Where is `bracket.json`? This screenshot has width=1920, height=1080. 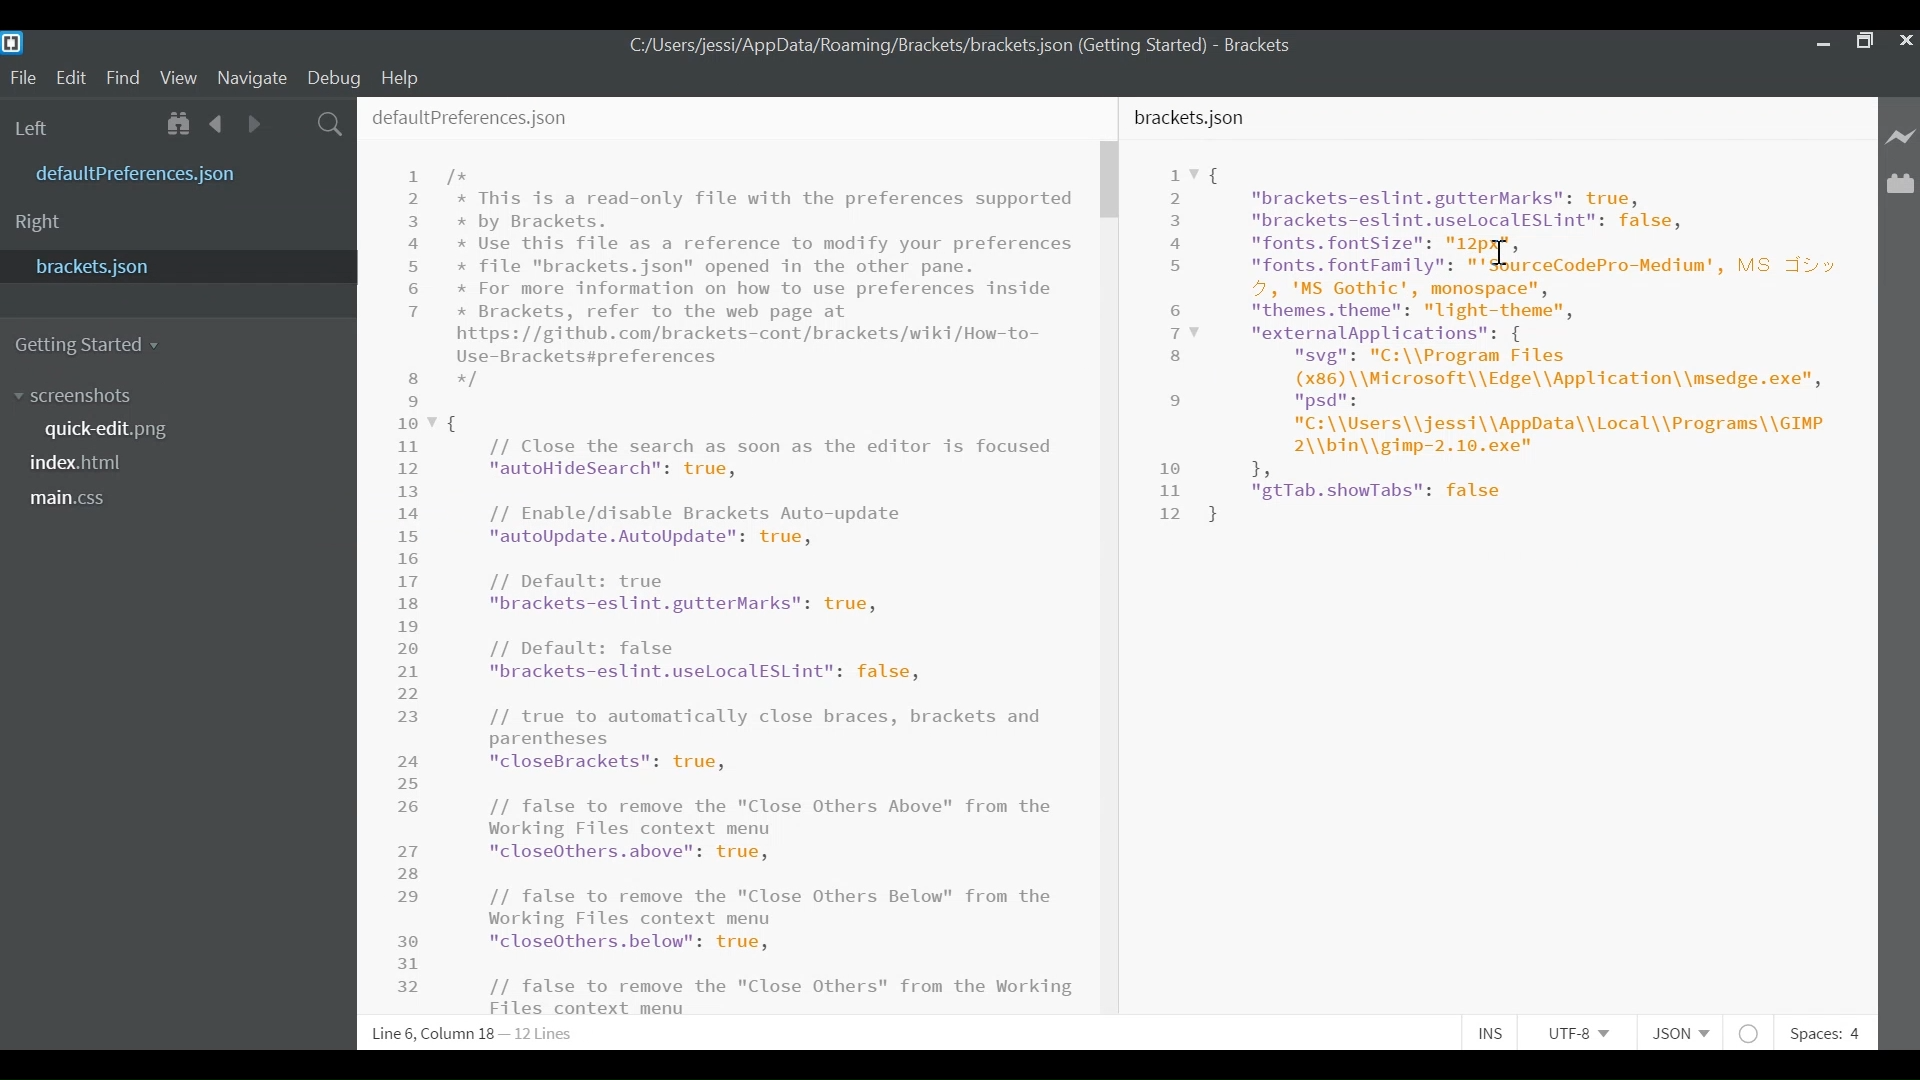
bracket.json is located at coordinates (172, 268).